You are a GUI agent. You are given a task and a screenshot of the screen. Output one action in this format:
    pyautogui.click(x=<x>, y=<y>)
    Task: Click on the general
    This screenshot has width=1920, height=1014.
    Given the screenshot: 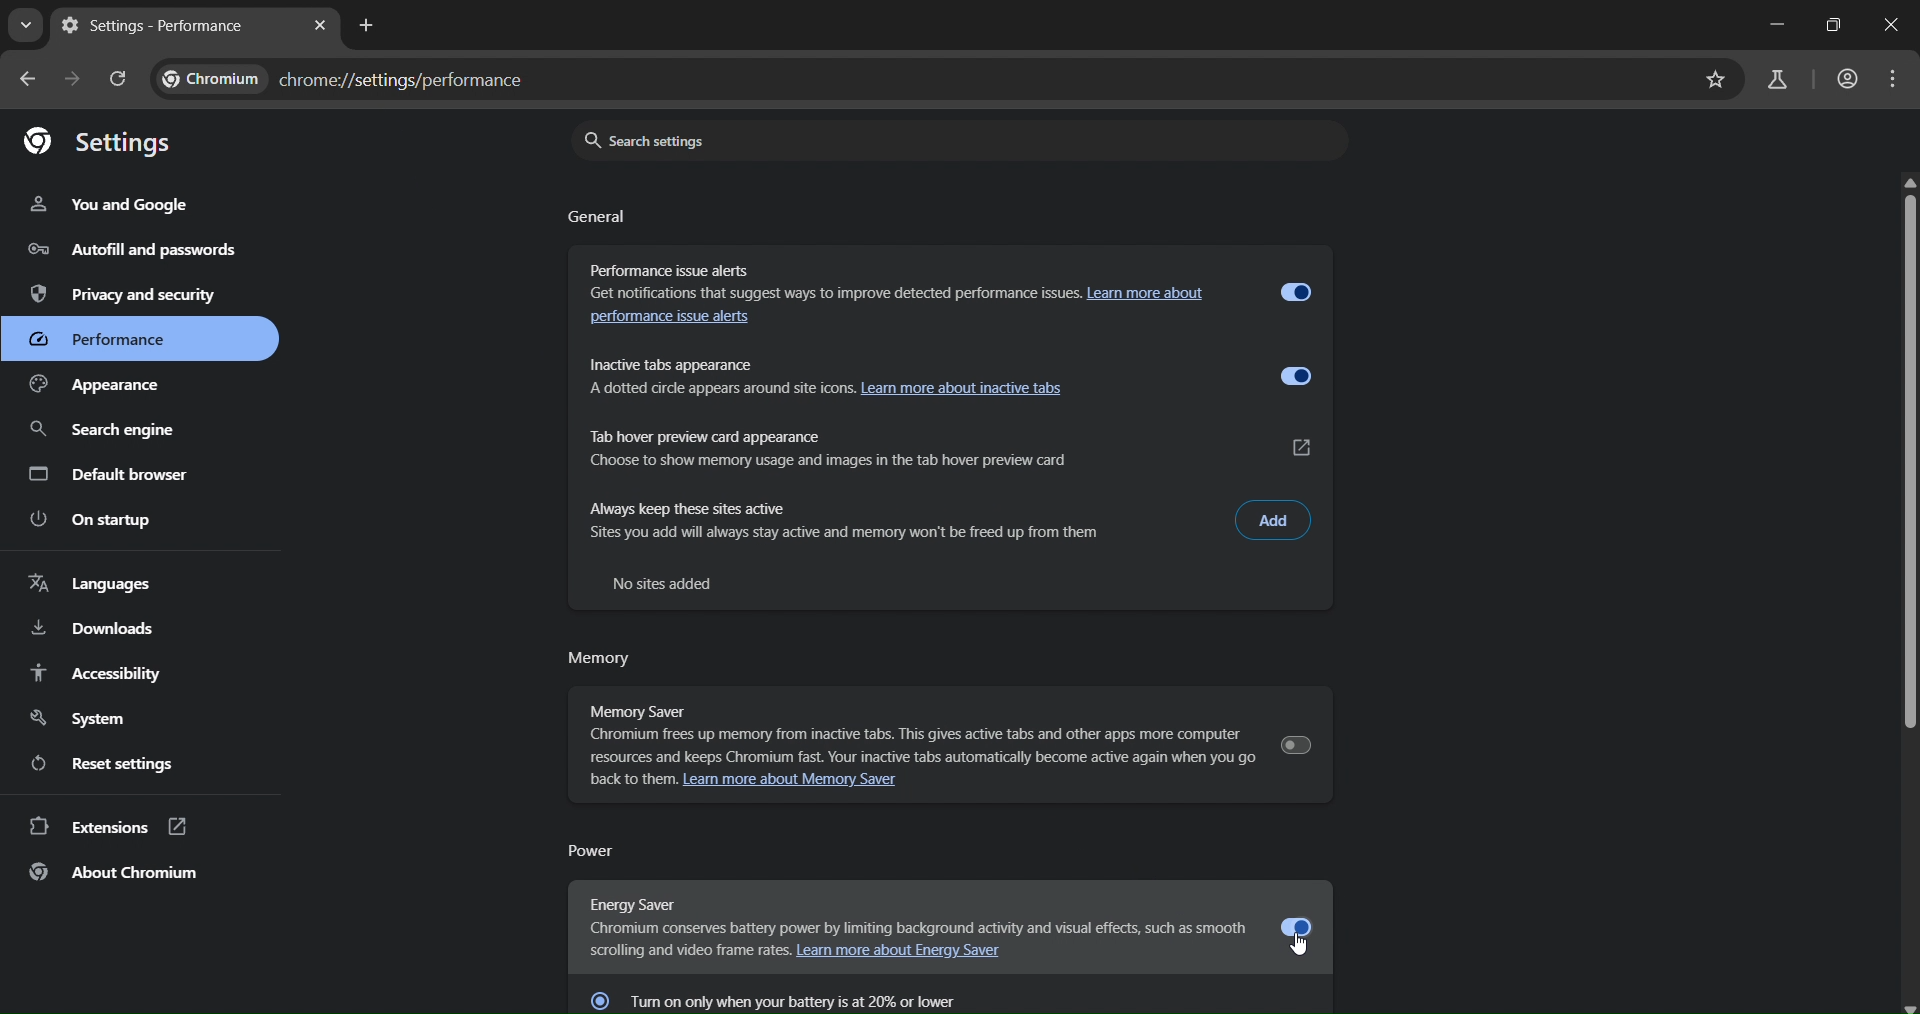 What is the action you would take?
    pyautogui.click(x=599, y=219)
    